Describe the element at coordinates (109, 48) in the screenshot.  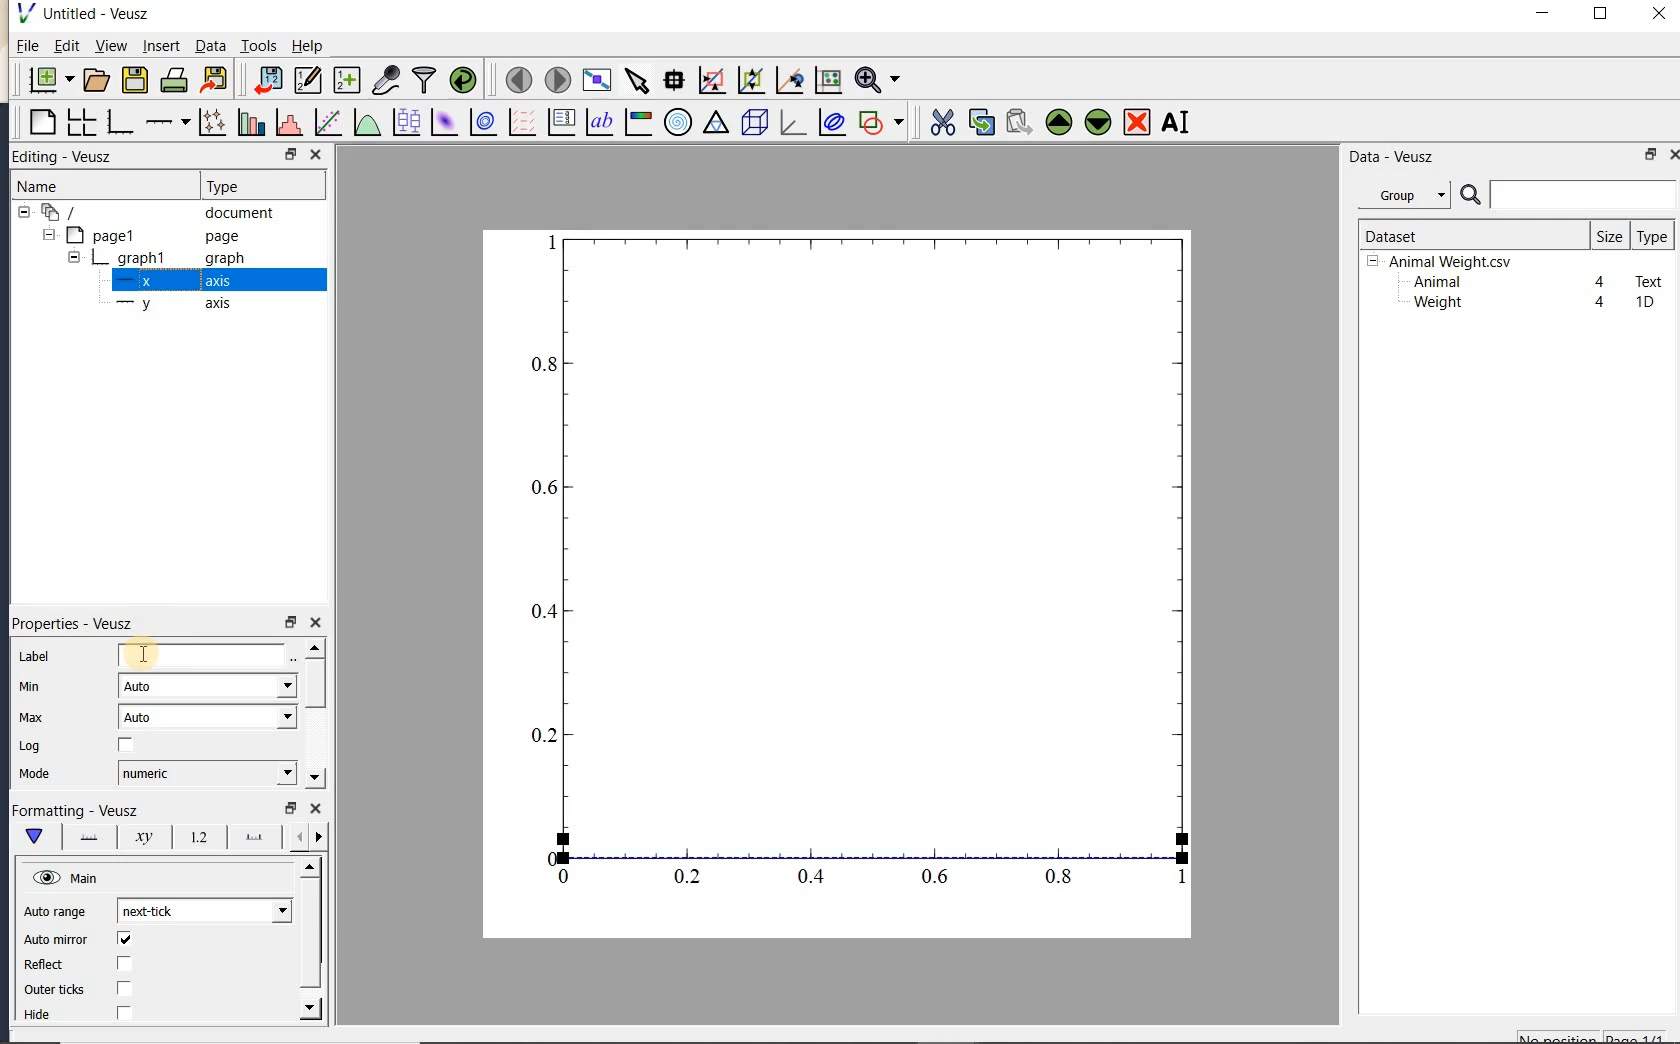
I see `view` at that location.